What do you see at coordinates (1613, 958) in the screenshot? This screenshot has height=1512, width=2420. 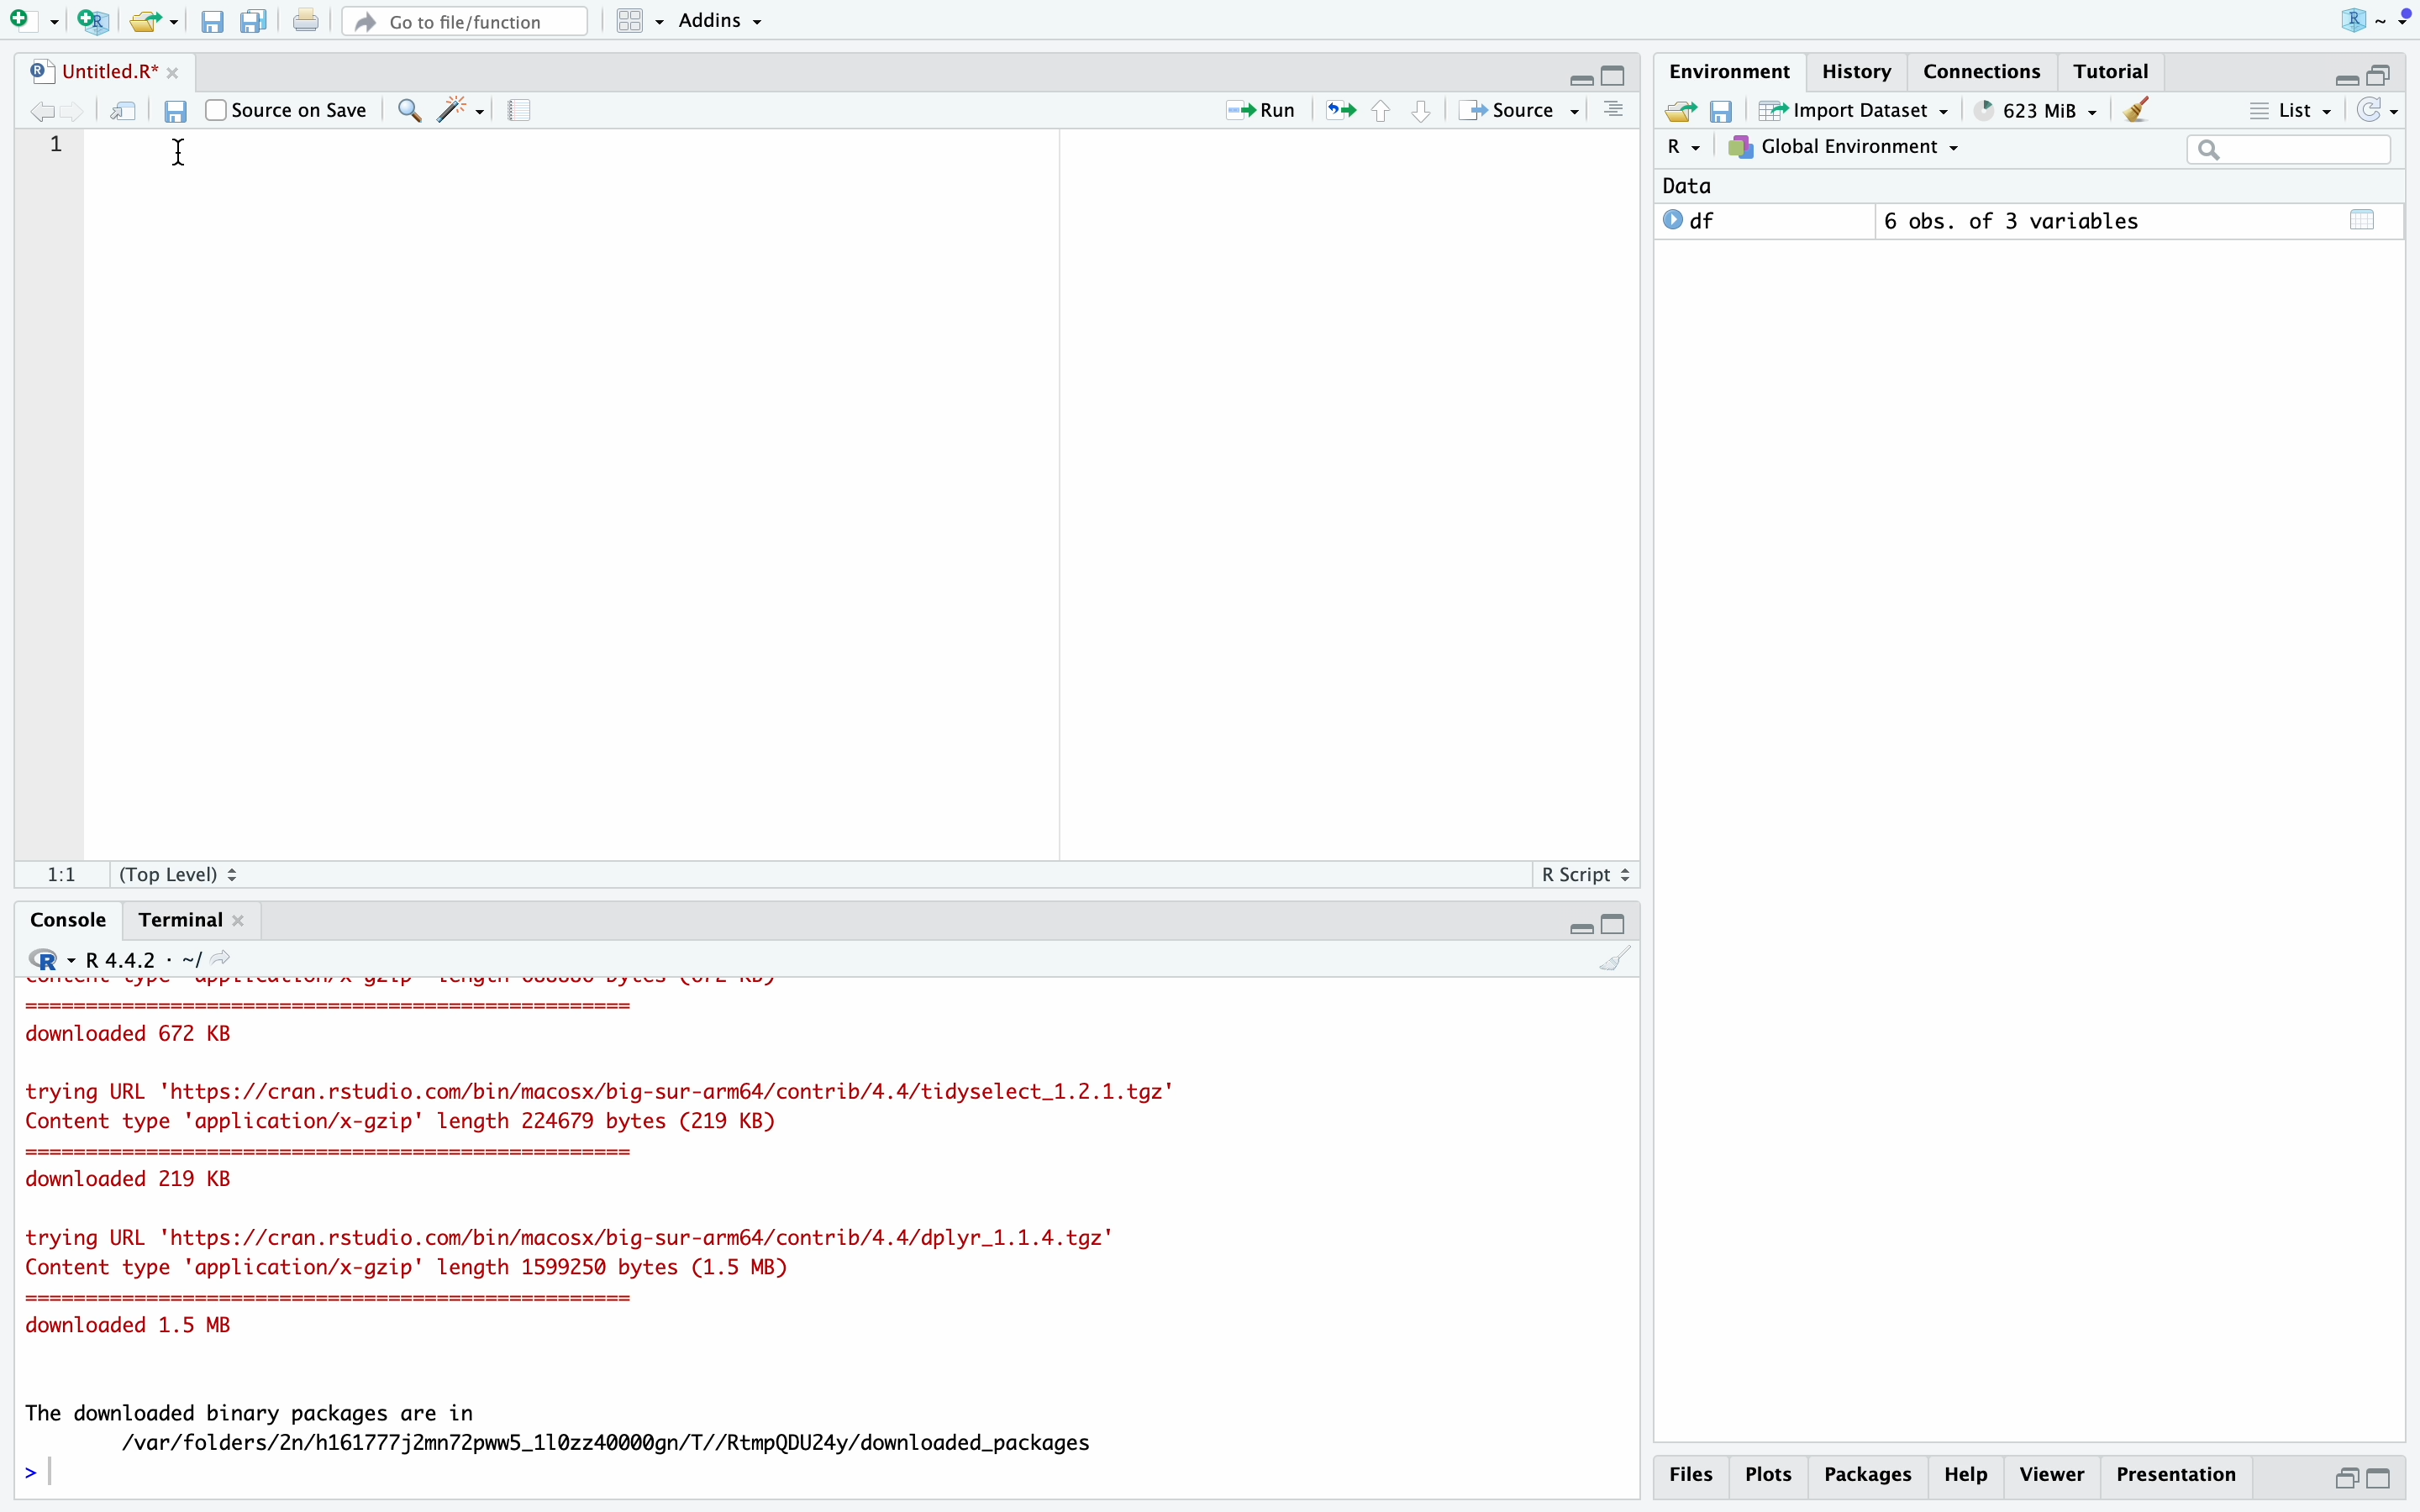 I see `Clear` at bounding box center [1613, 958].